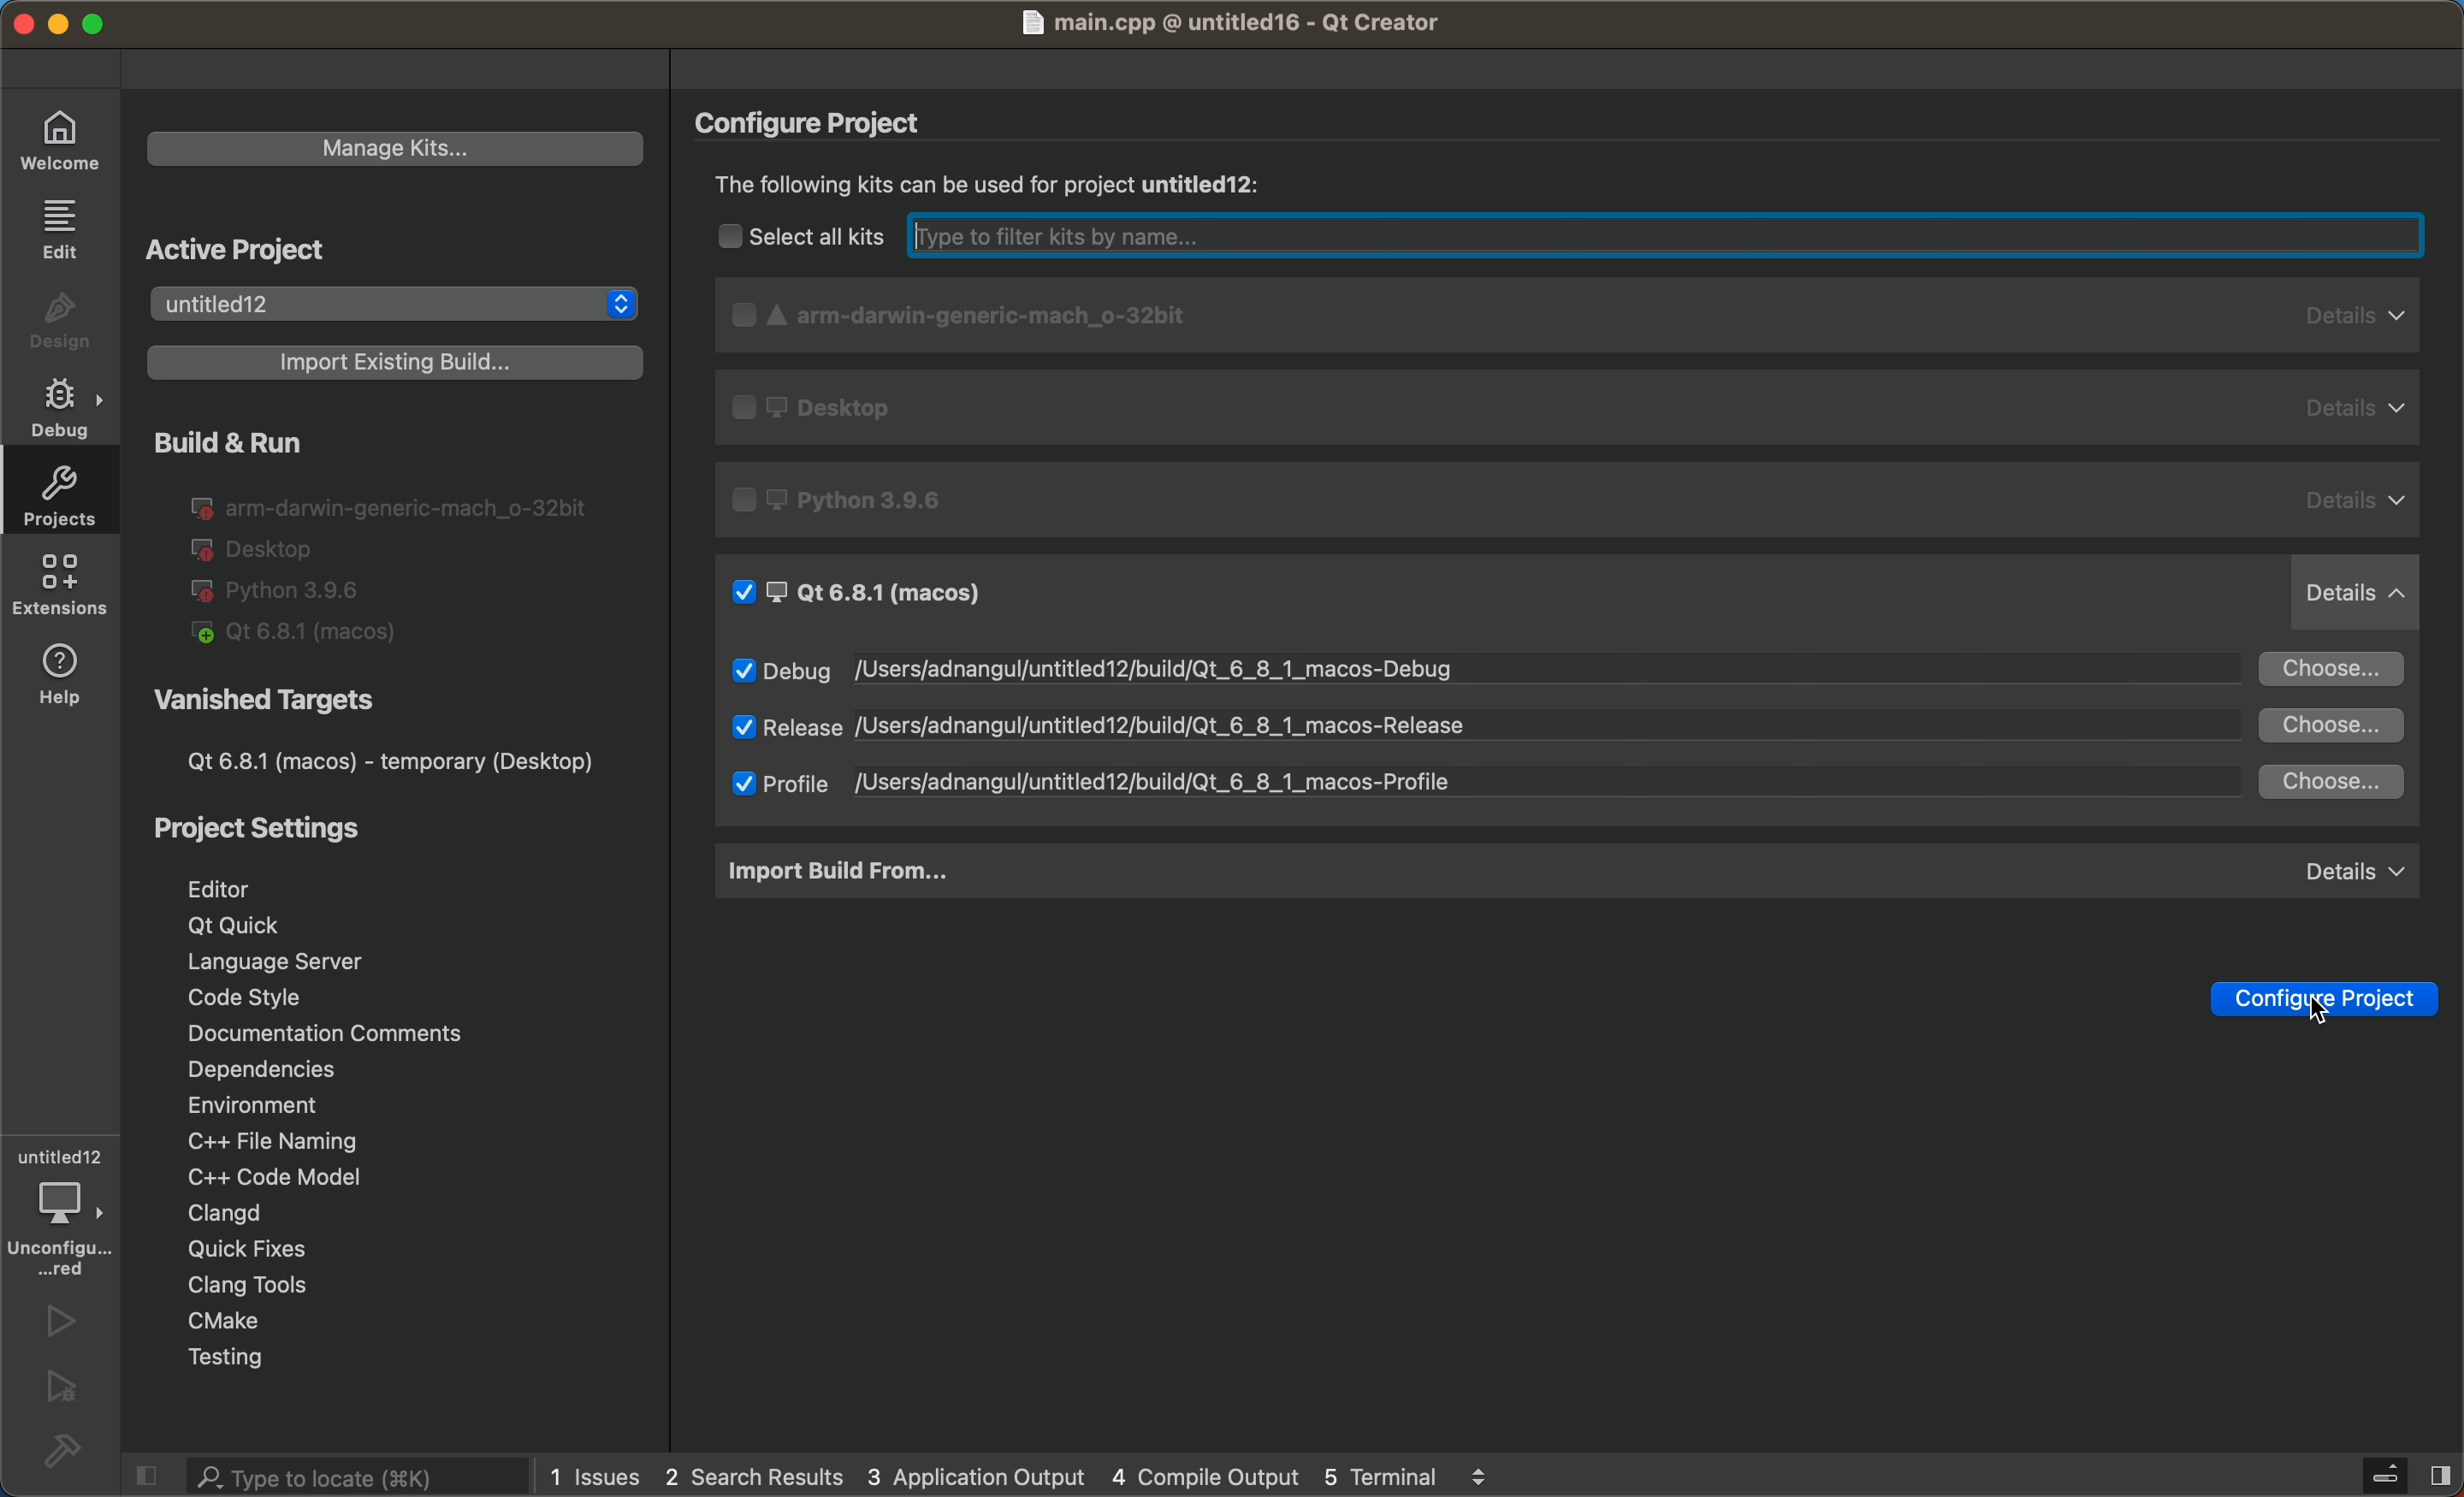 The height and width of the screenshot is (1497, 2464). Describe the element at coordinates (78, 25) in the screenshot. I see `window controls ` at that location.